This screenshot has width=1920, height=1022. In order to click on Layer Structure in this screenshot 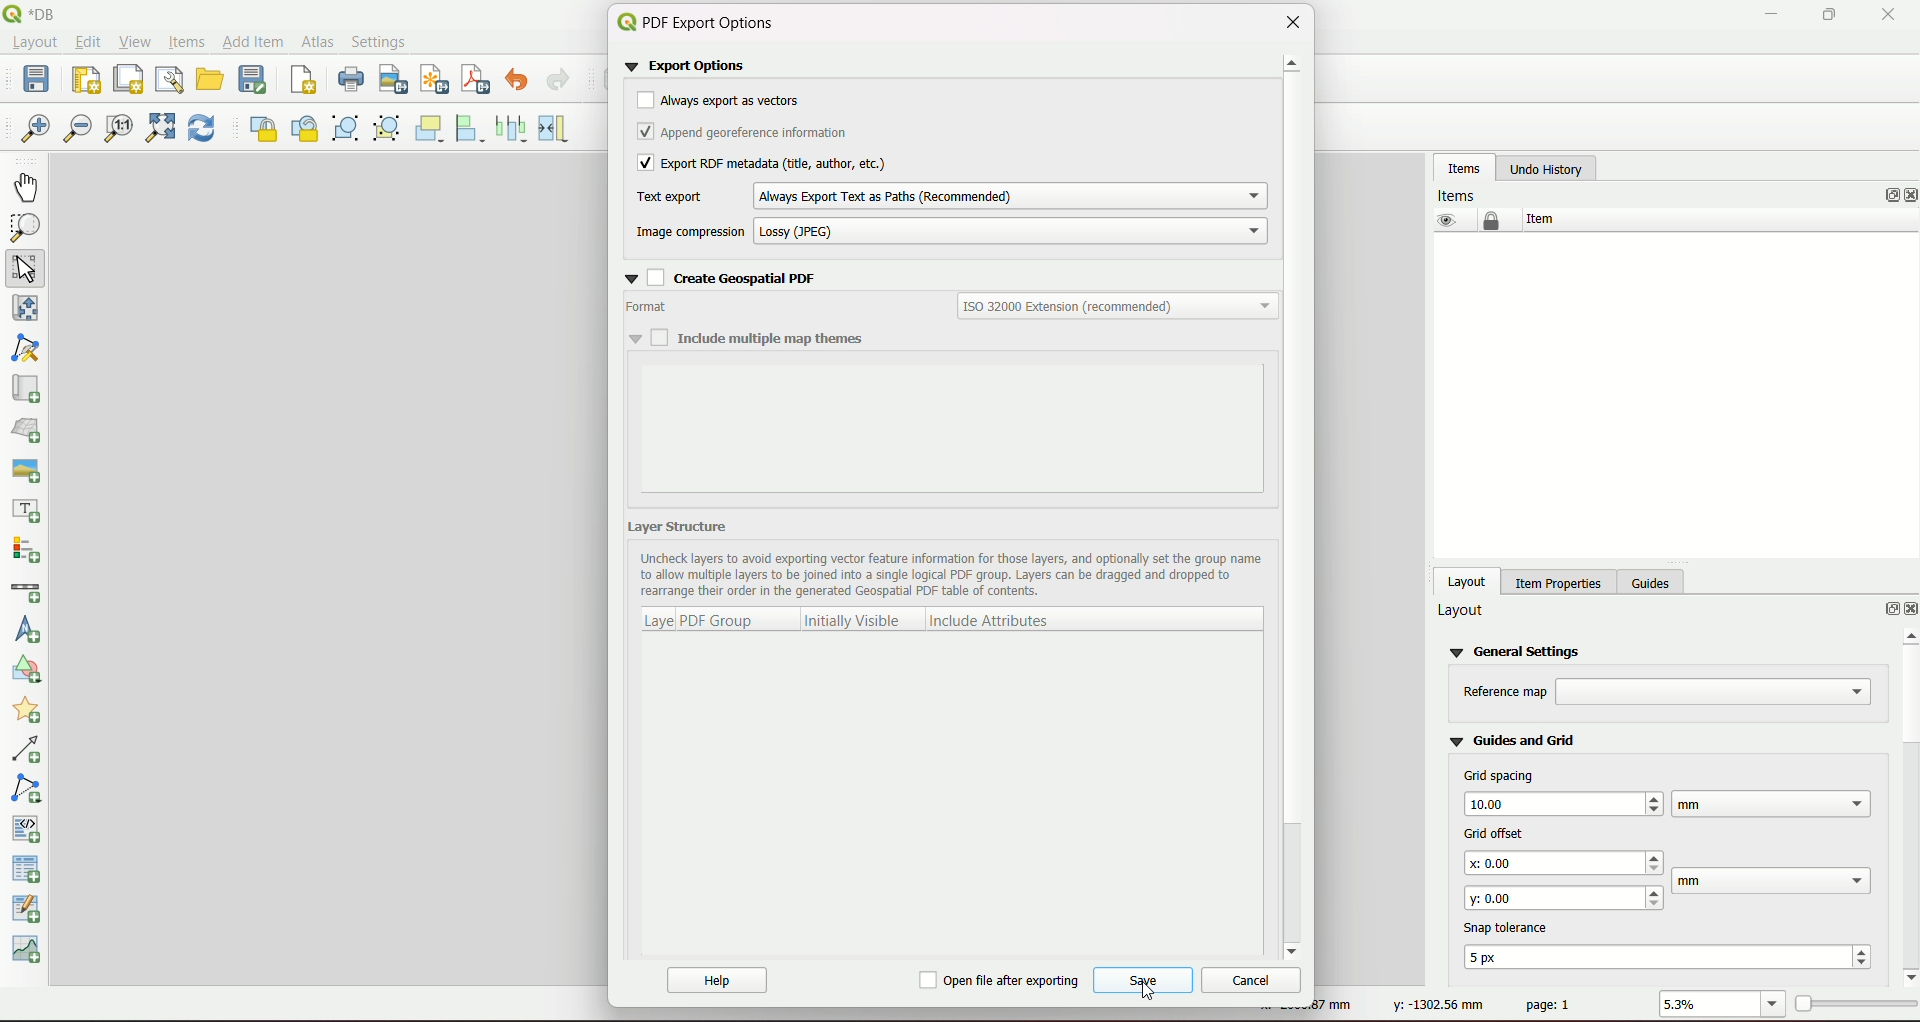, I will do `click(686, 527)`.